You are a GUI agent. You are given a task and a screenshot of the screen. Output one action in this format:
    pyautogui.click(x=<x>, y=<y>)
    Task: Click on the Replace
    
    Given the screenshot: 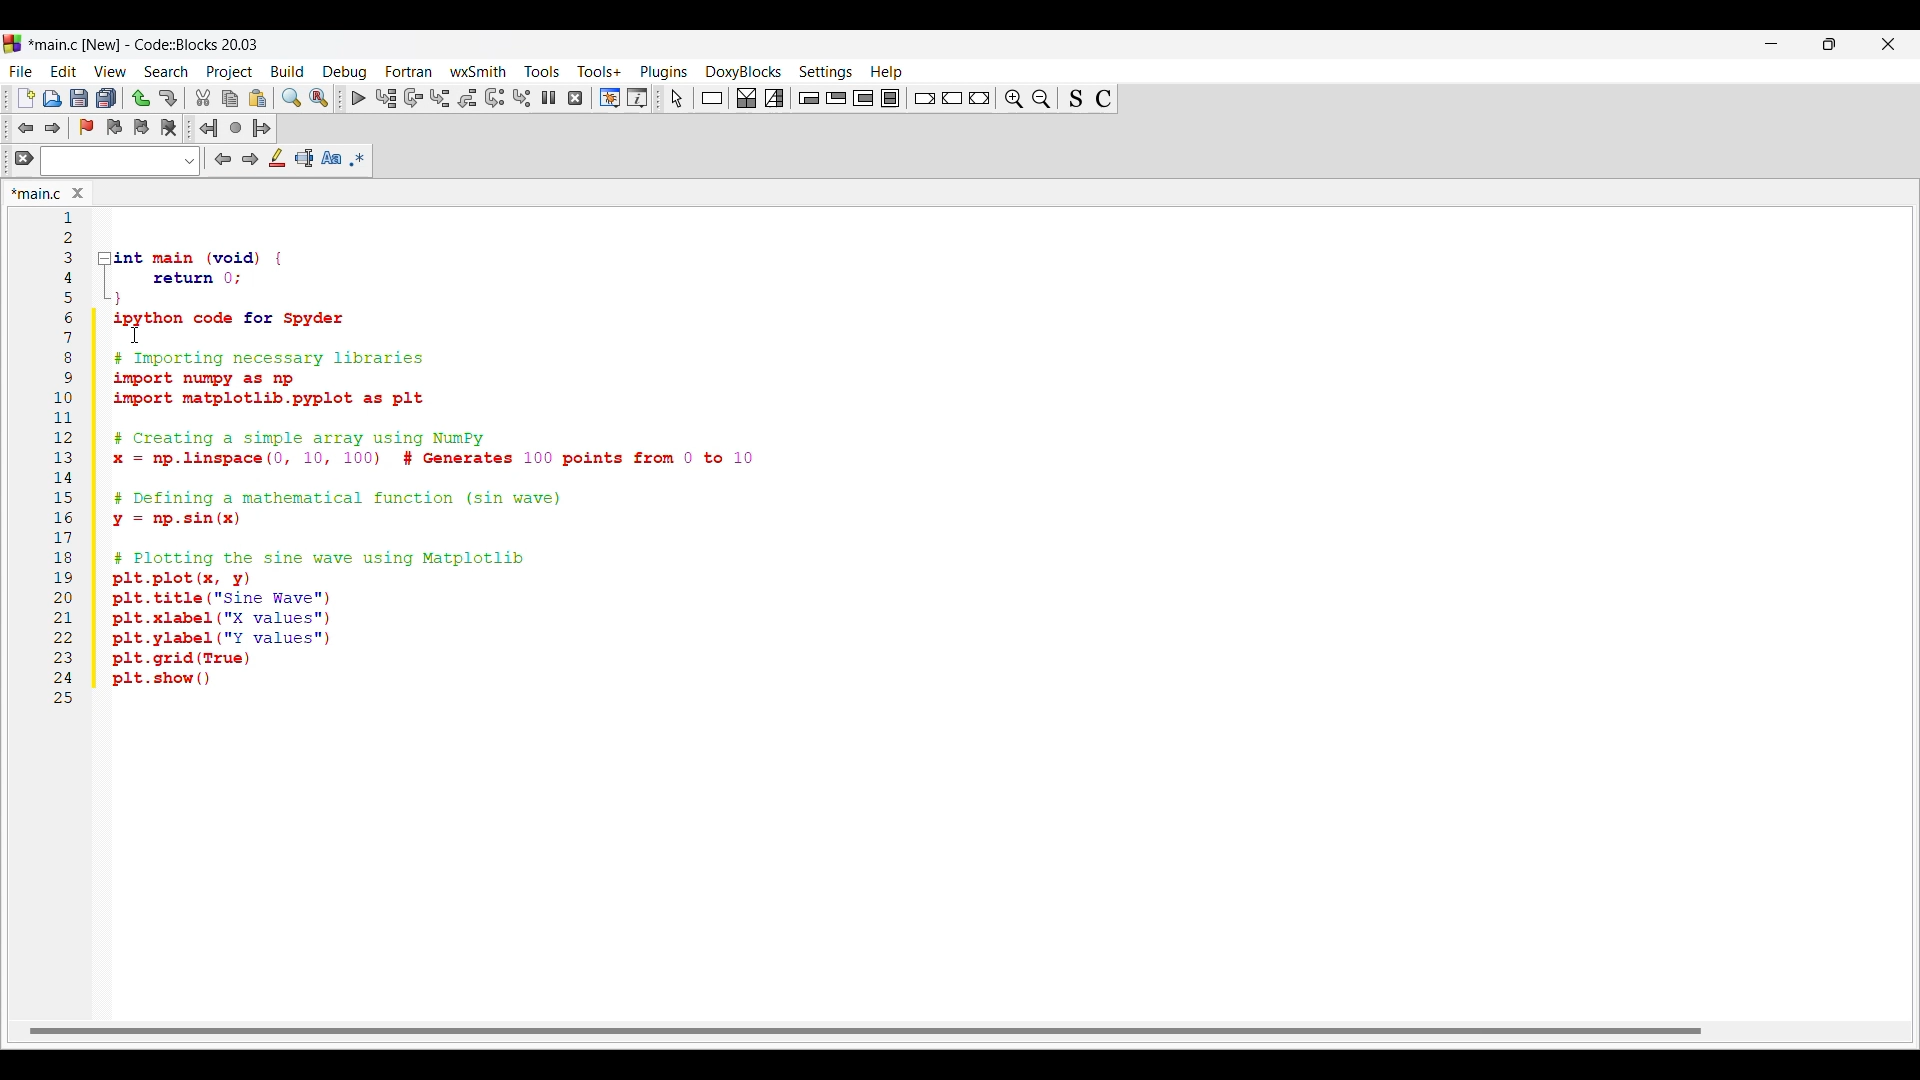 What is the action you would take?
    pyautogui.click(x=319, y=98)
    